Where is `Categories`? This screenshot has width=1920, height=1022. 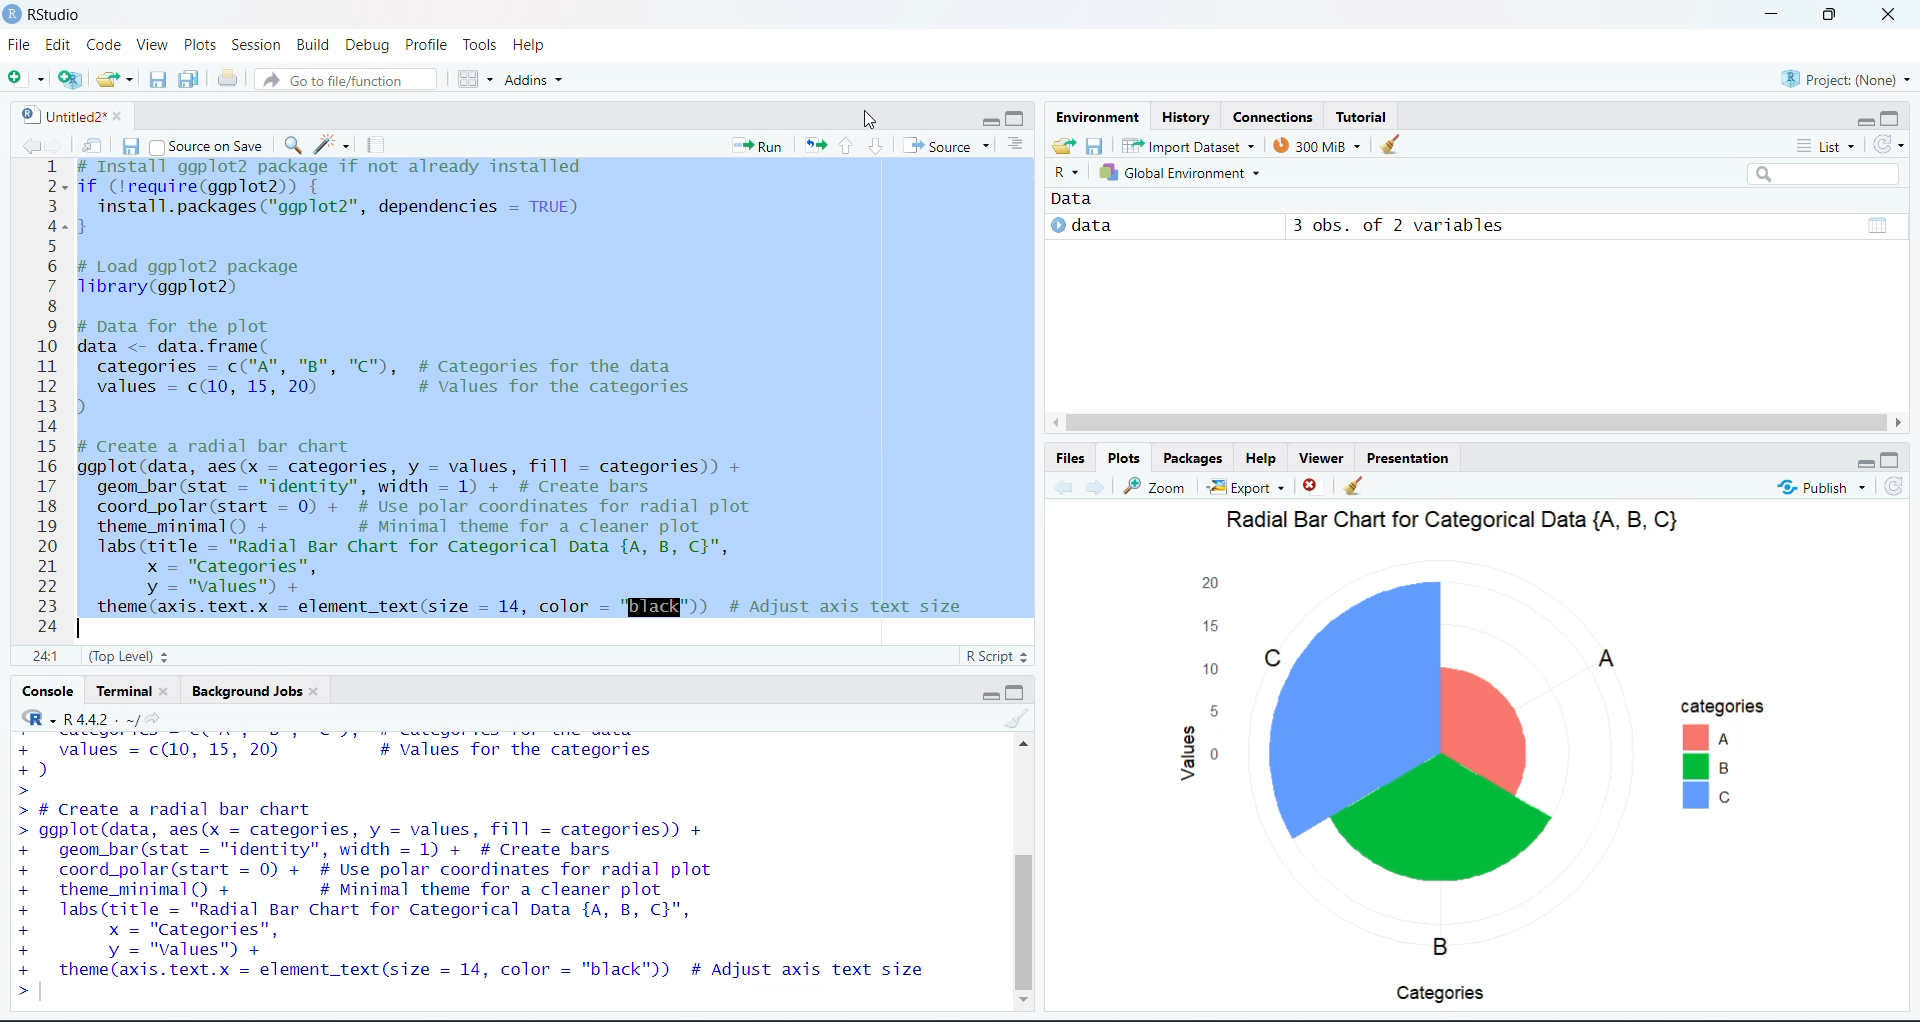
Categories is located at coordinates (1448, 991).